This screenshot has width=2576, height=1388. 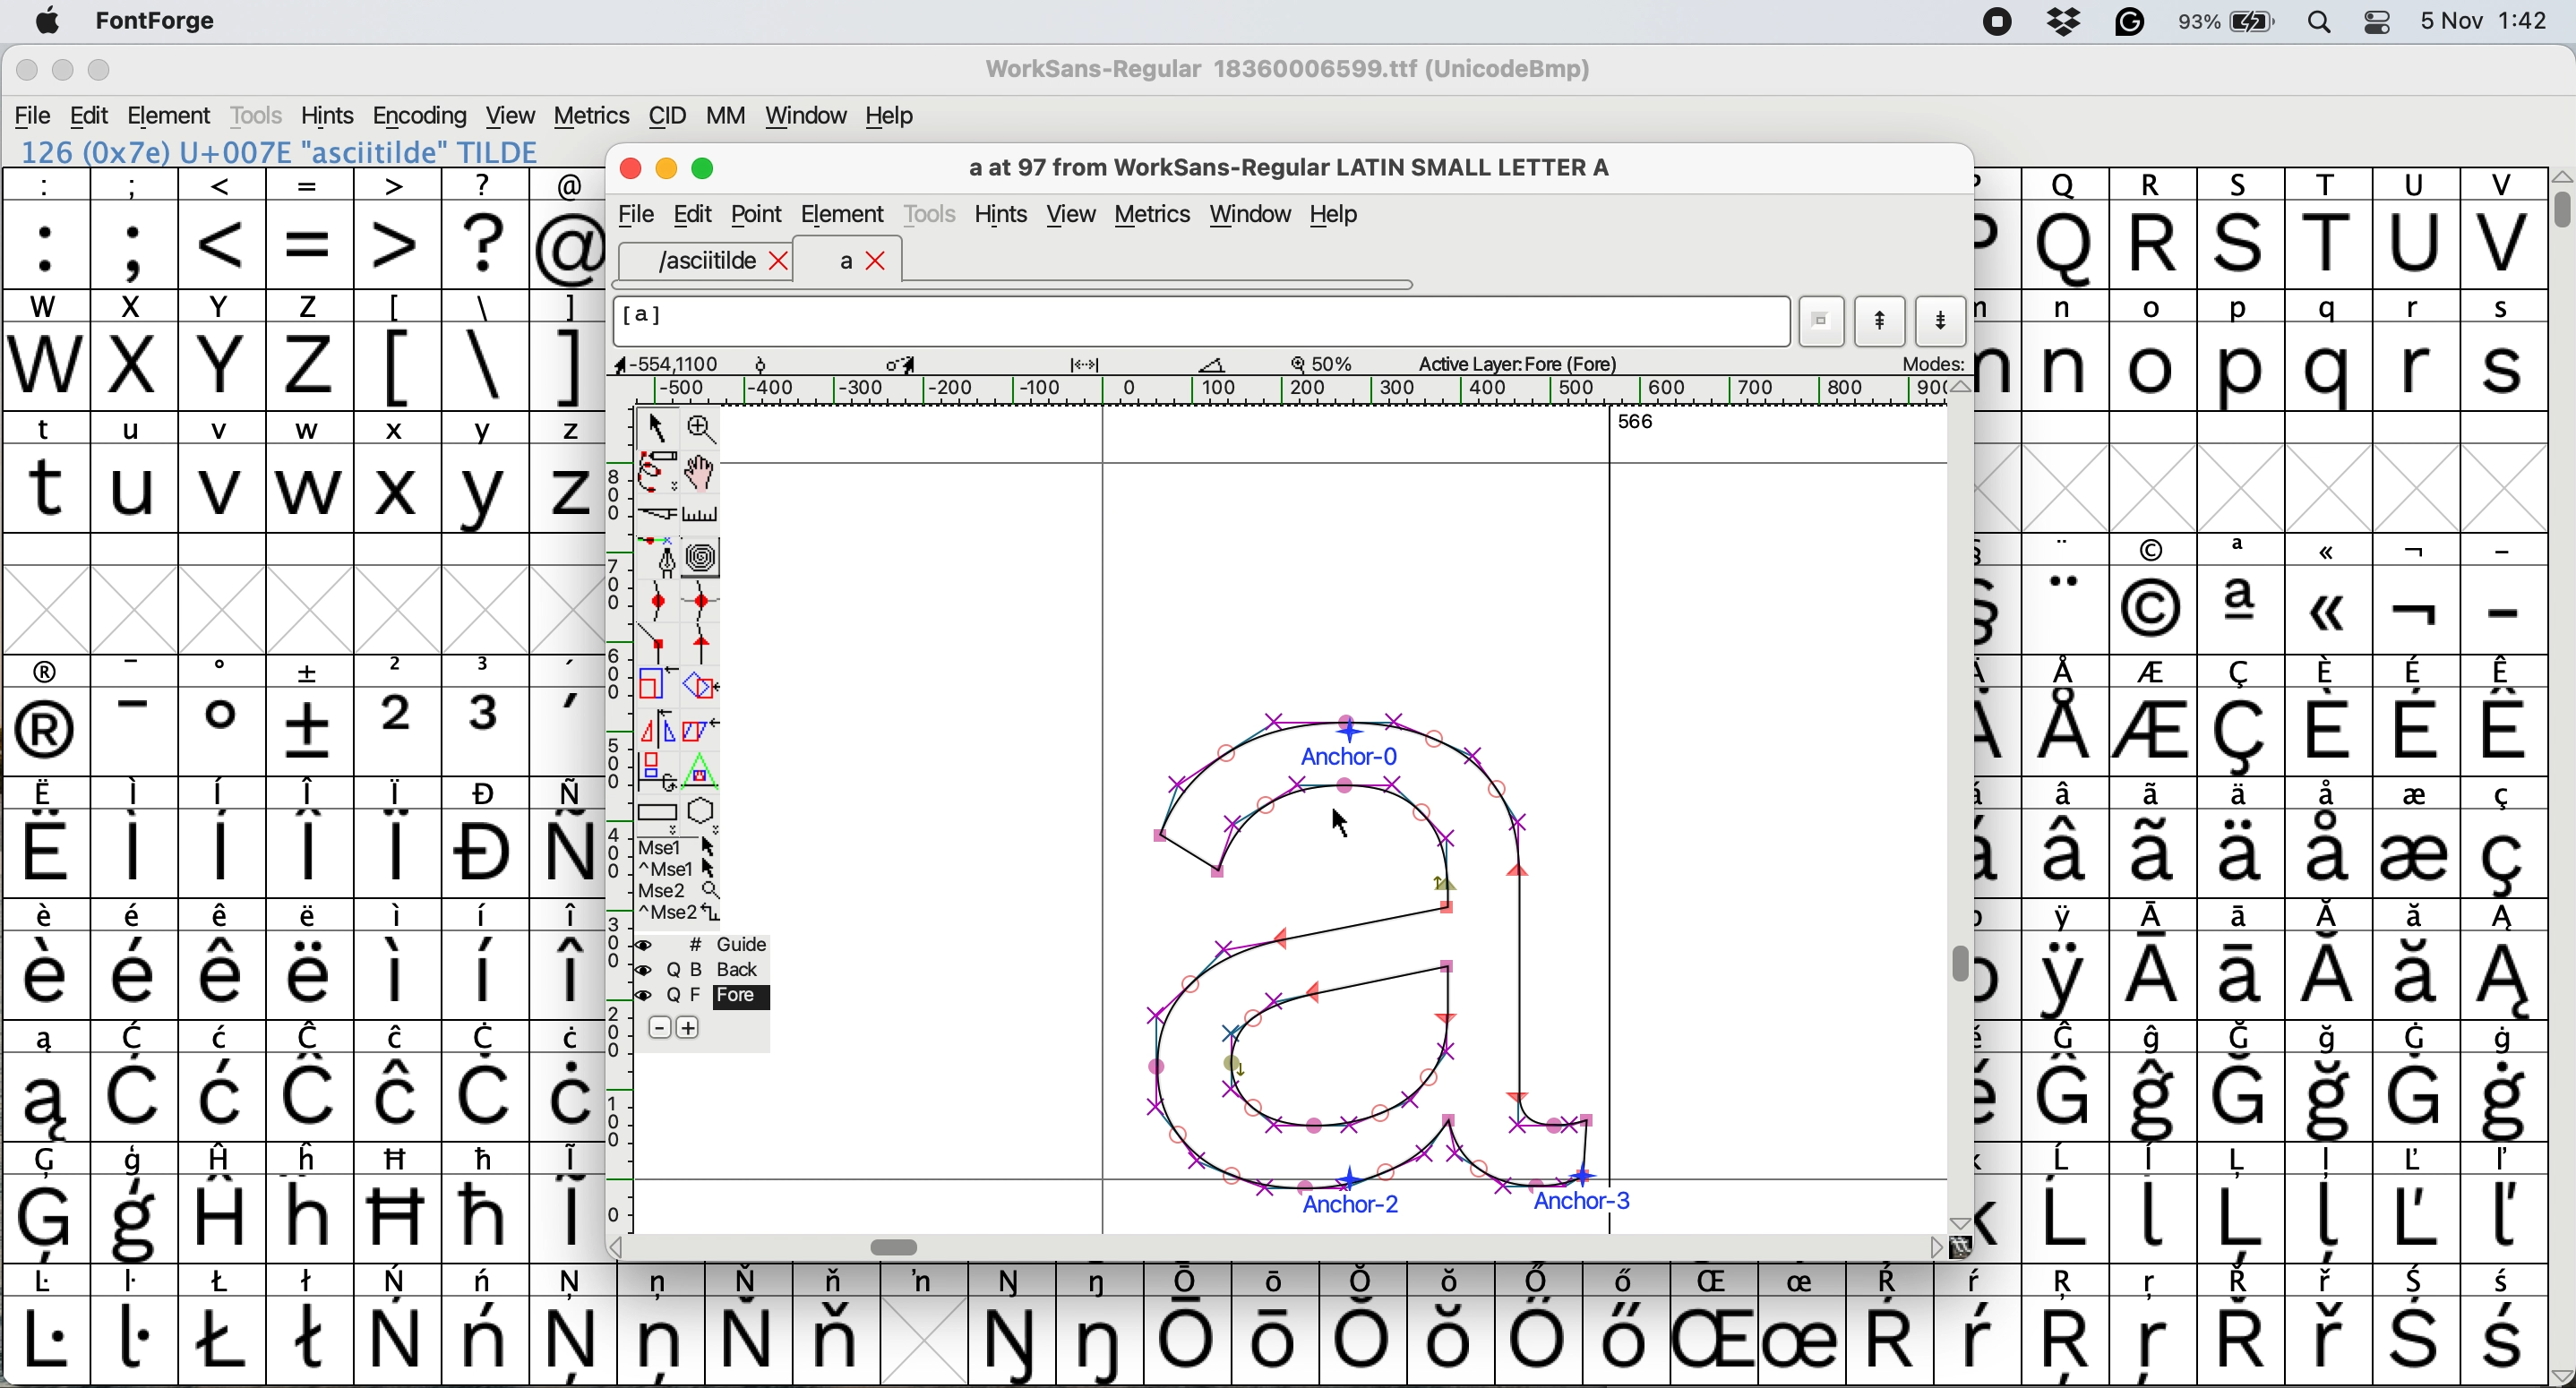 I want to click on symbol, so click(x=485, y=1201).